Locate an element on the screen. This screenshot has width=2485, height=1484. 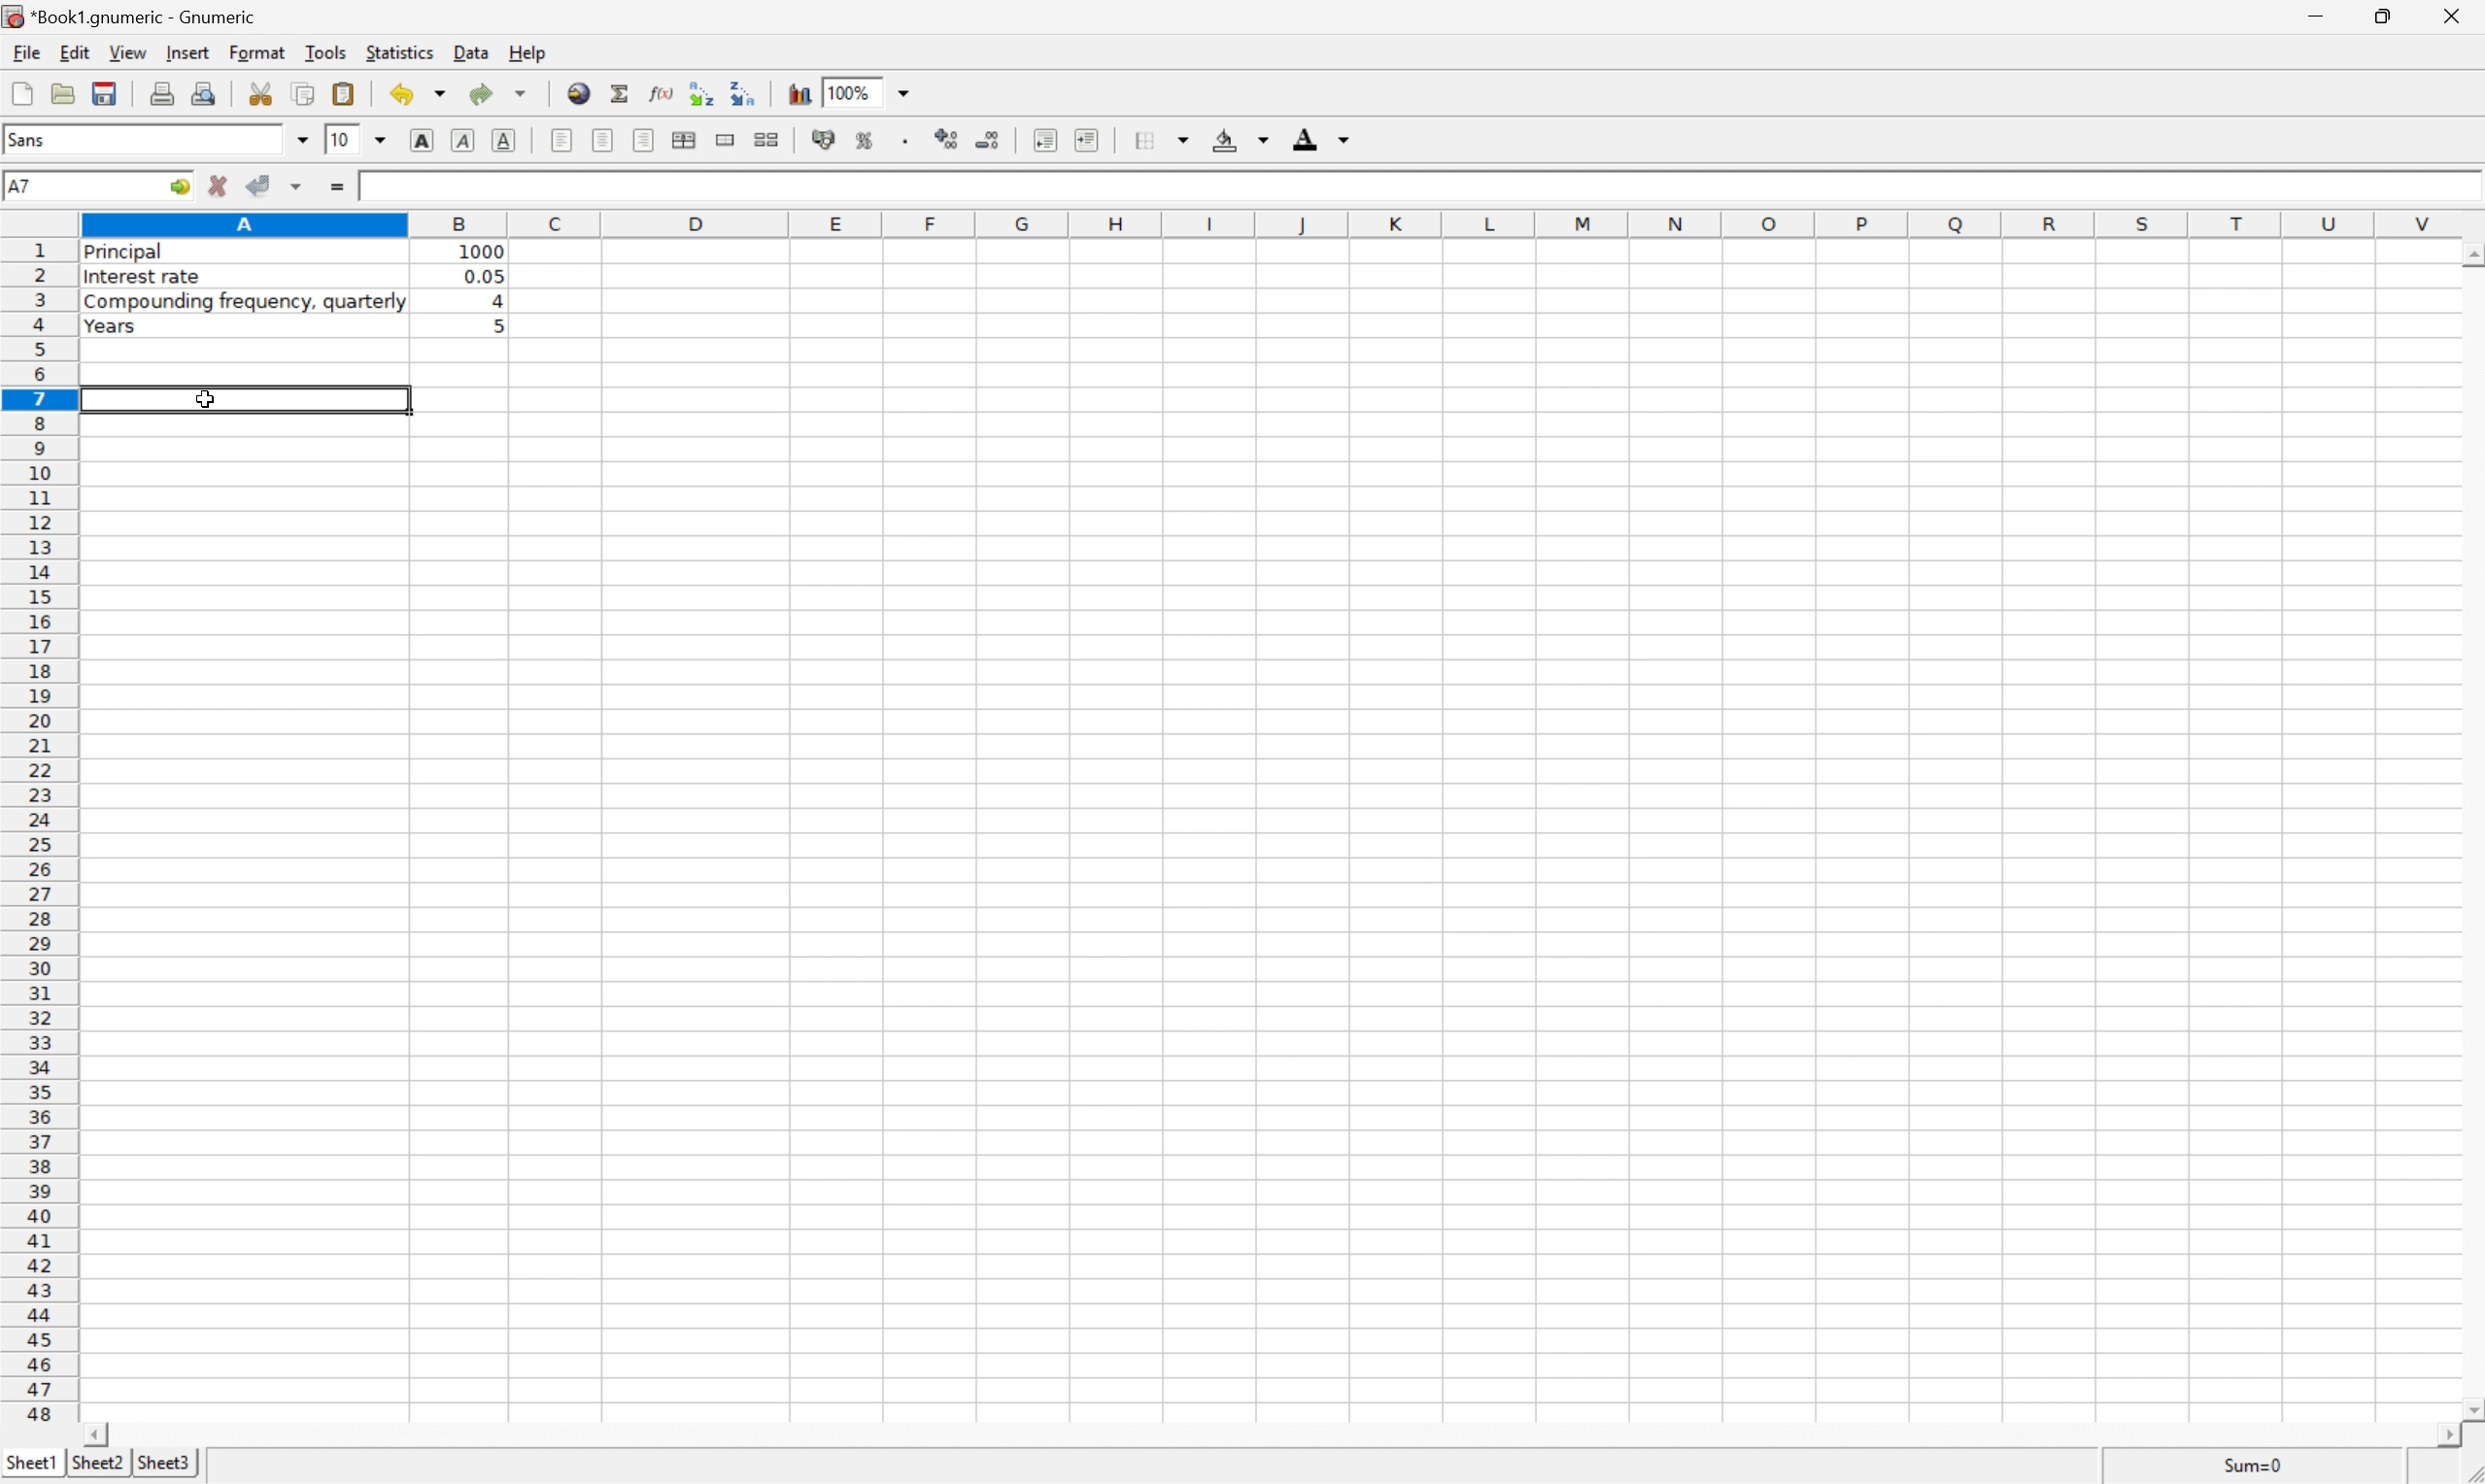
A7 is located at coordinates (23, 184).